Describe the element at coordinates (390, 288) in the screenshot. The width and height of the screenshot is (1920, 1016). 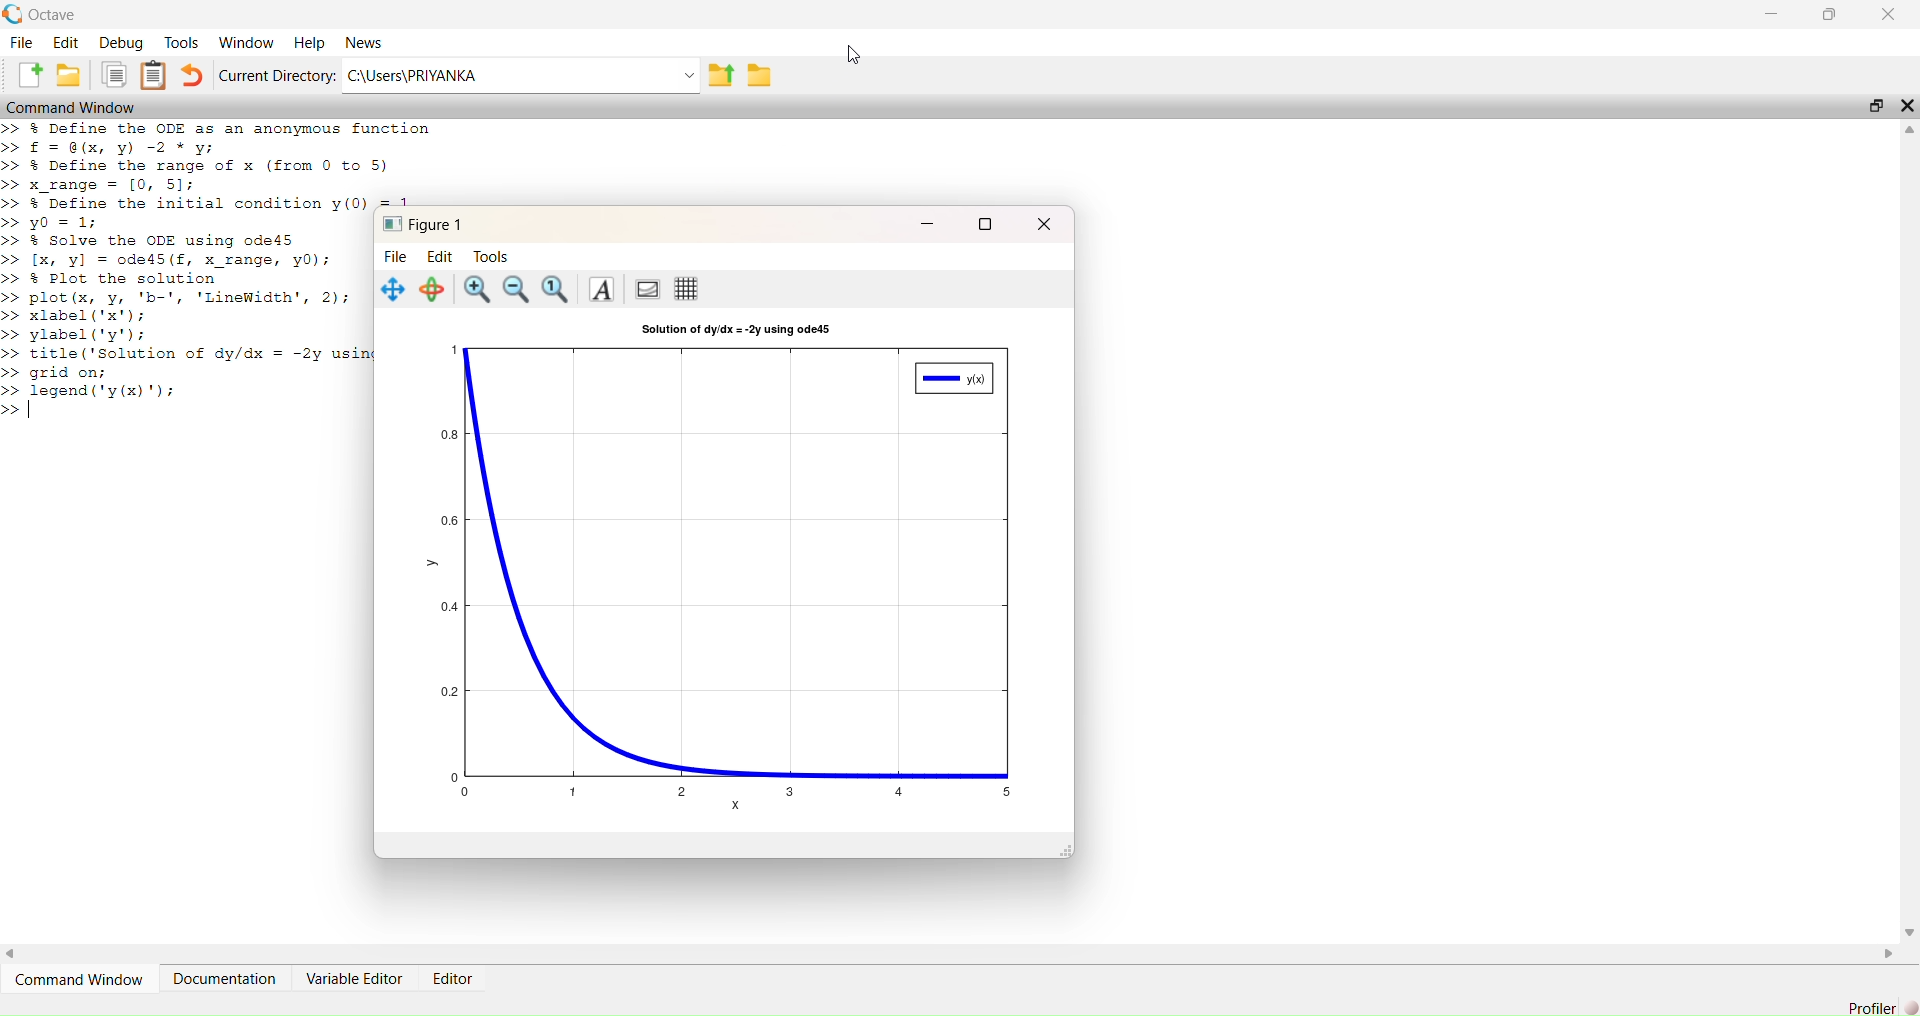
I see `Pan` at that location.